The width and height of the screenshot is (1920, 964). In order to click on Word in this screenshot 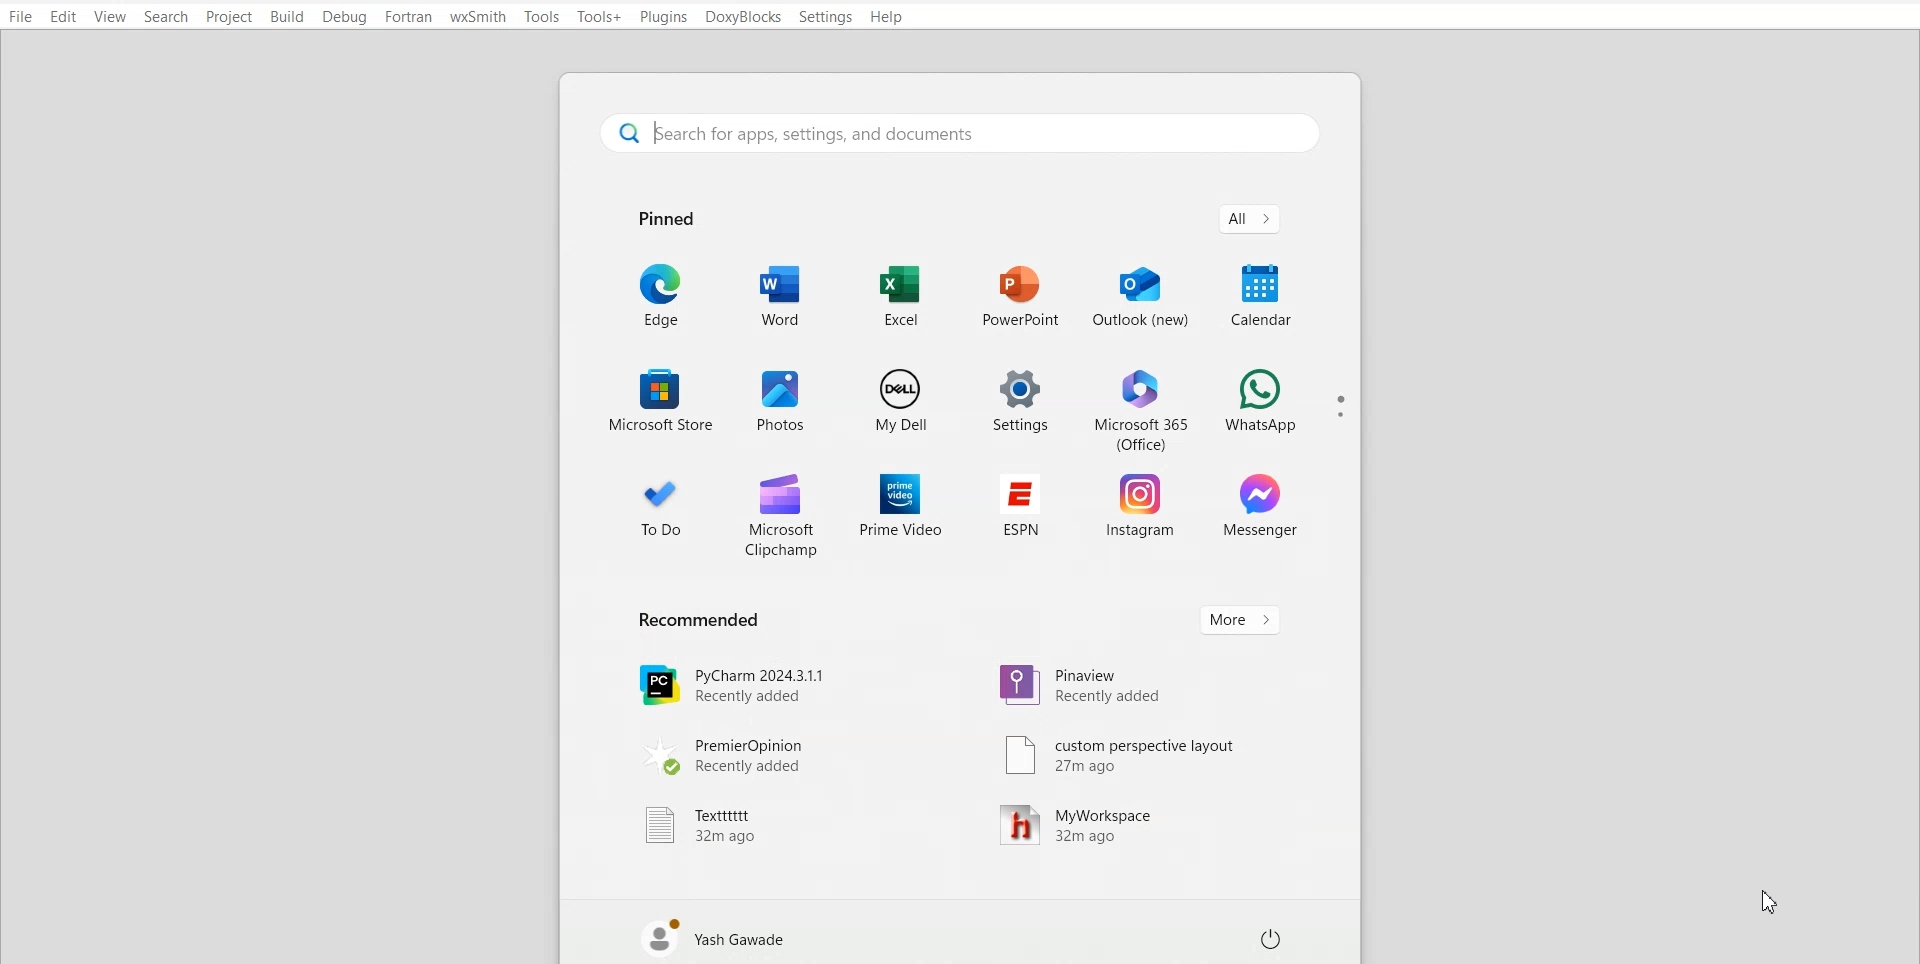, I will do `click(783, 297)`.